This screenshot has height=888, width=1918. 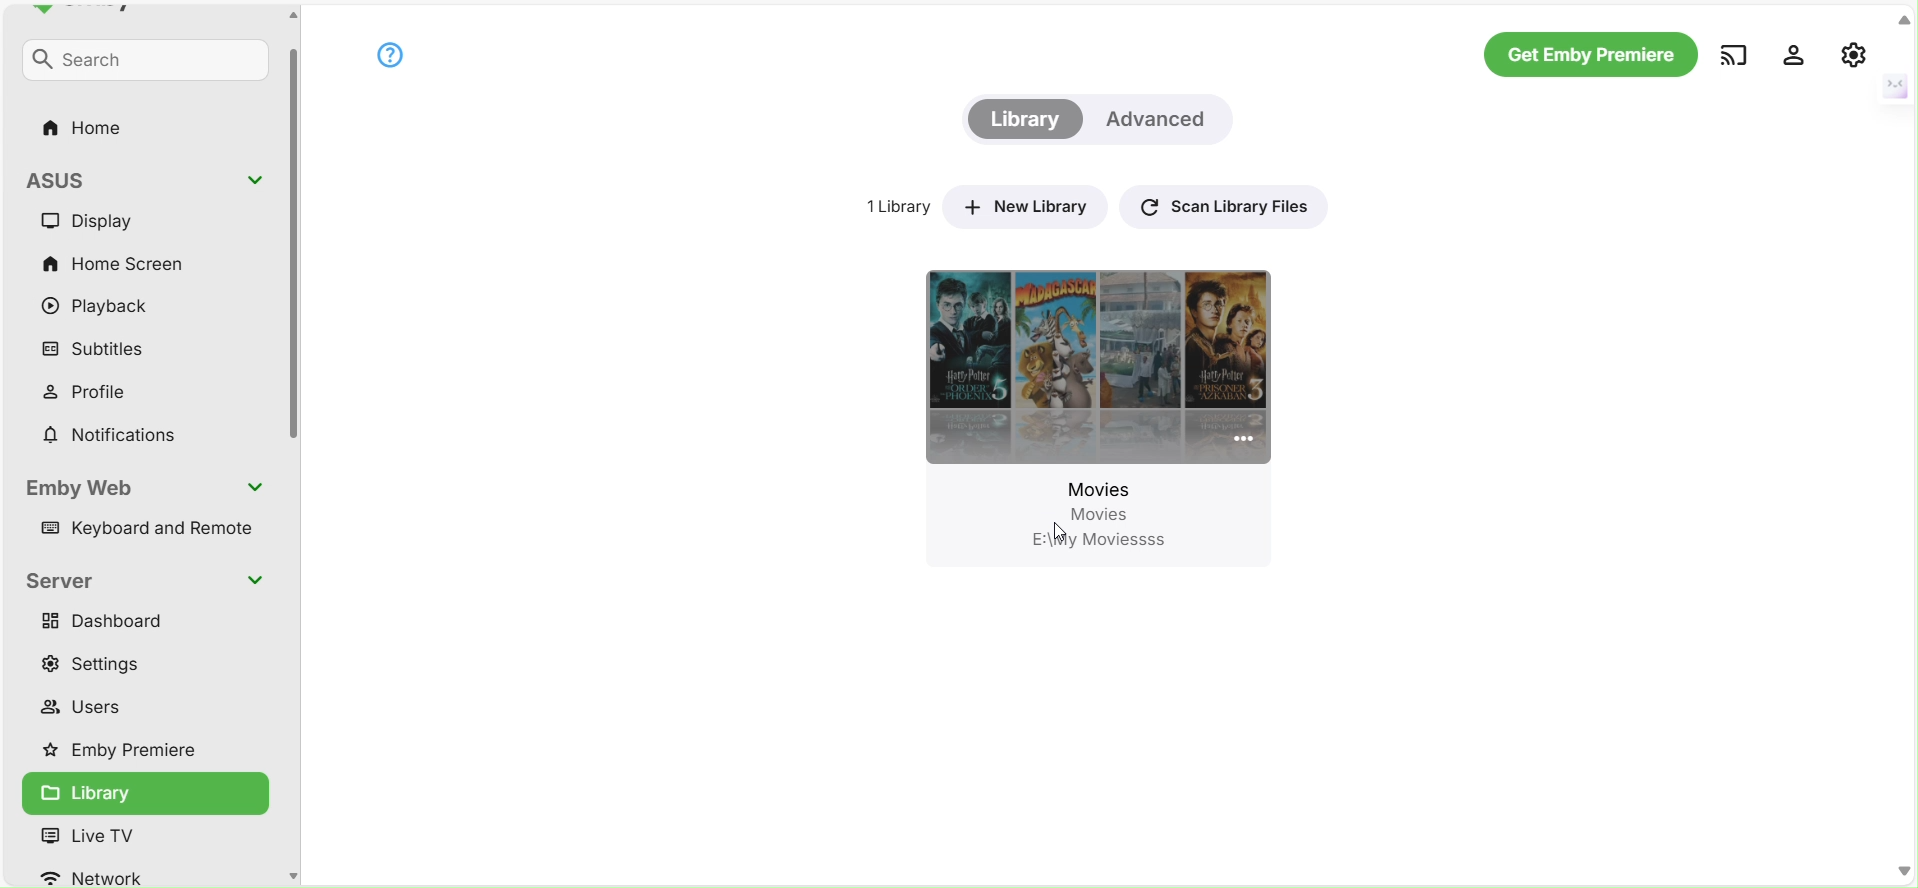 I want to click on Emby Premiere, so click(x=134, y=754).